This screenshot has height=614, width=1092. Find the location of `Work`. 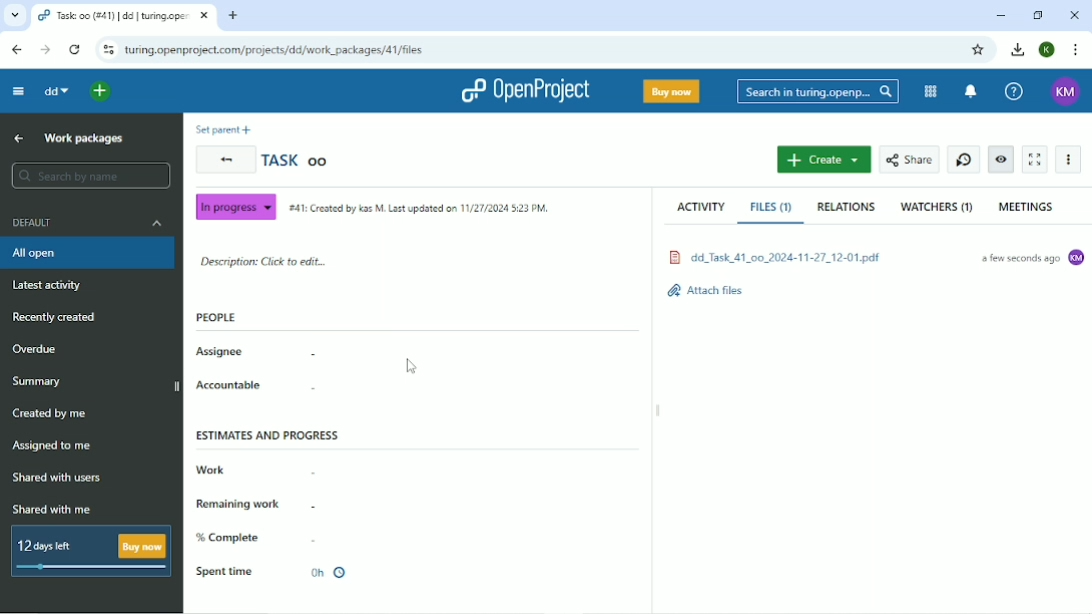

Work is located at coordinates (213, 469).